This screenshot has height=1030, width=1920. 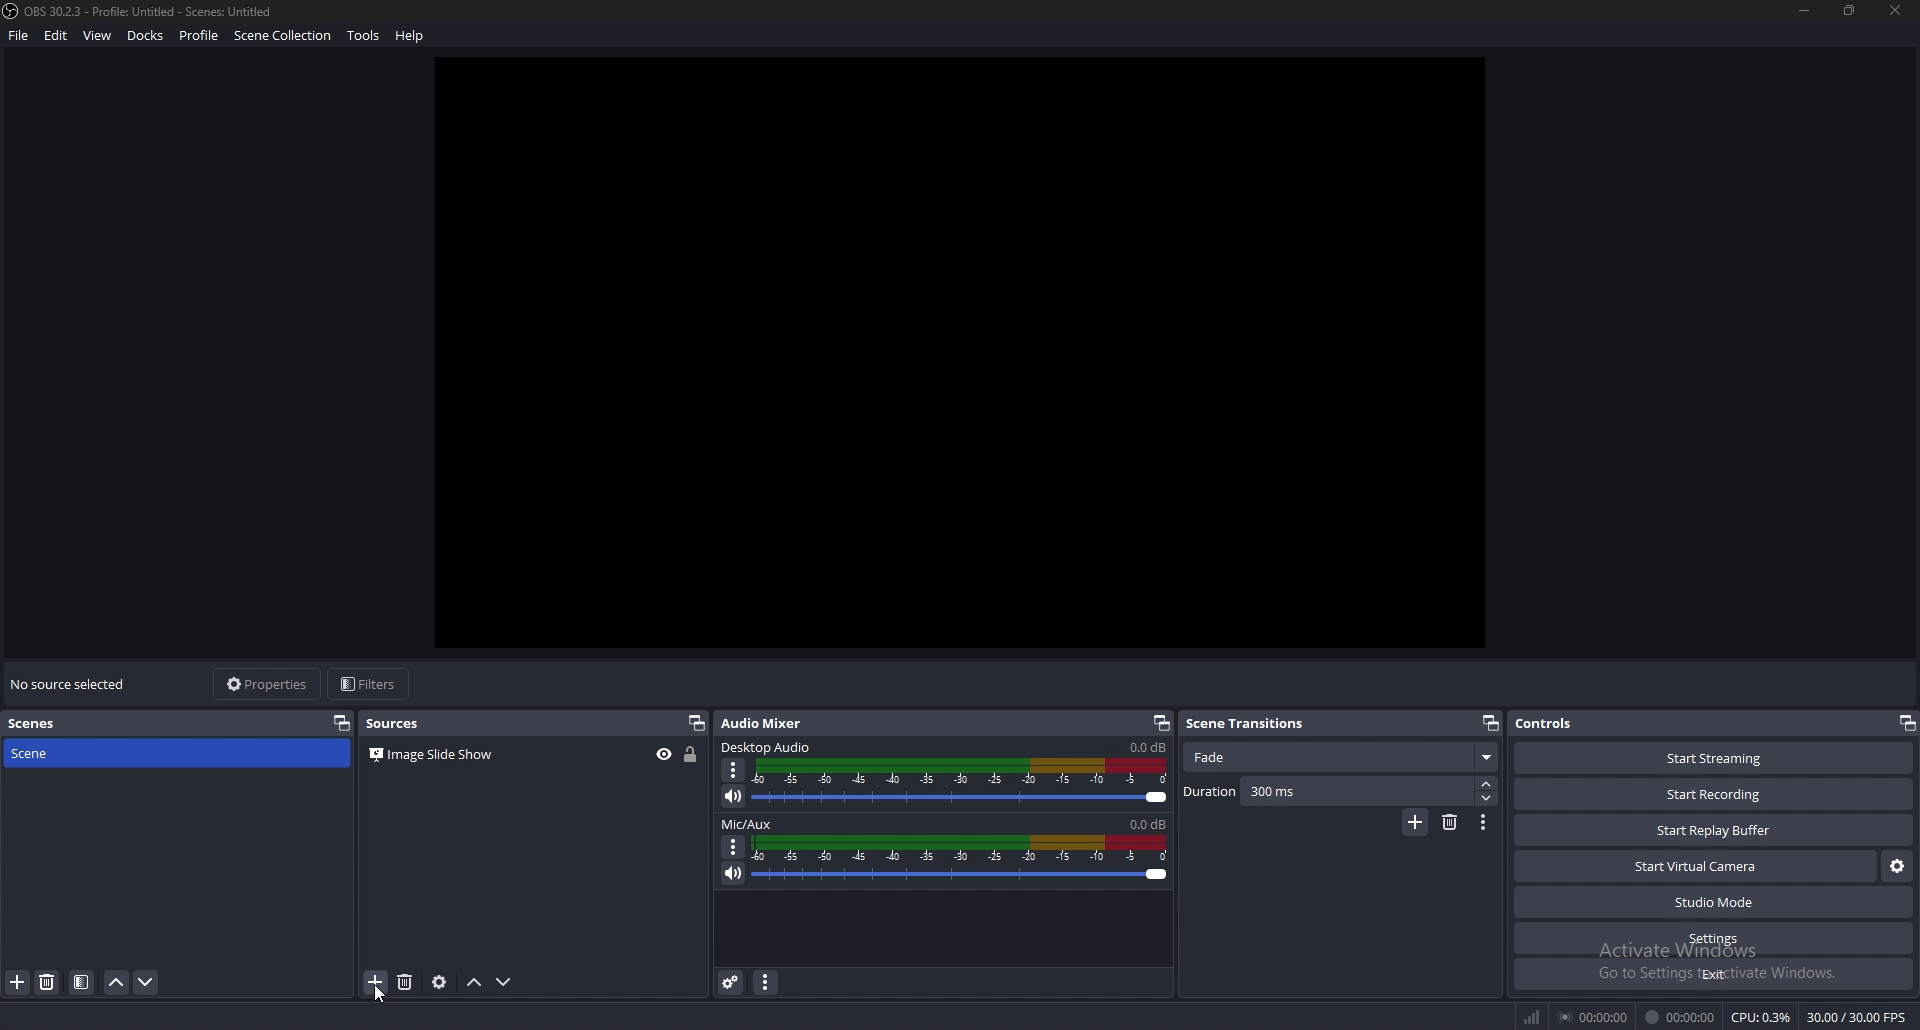 I want to click on pop out, so click(x=1491, y=723).